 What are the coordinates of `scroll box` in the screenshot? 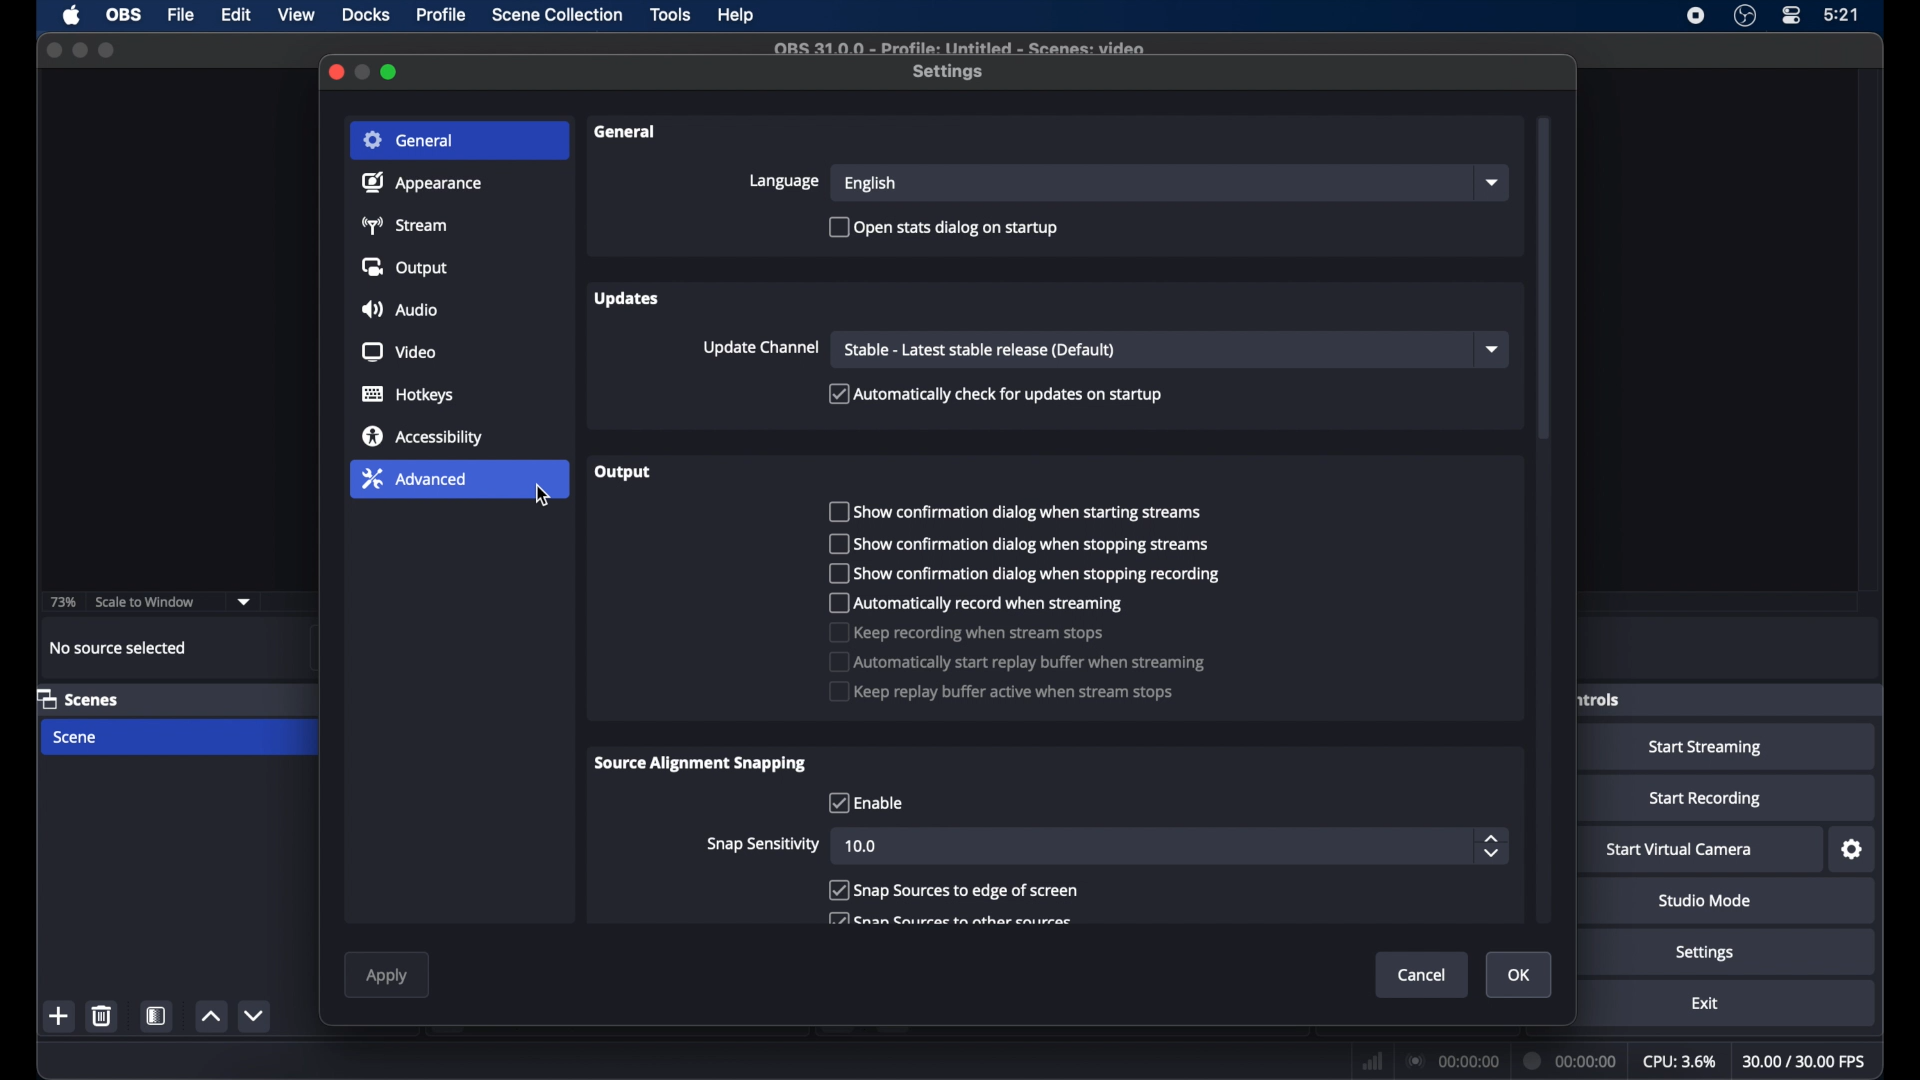 It's located at (1542, 278).